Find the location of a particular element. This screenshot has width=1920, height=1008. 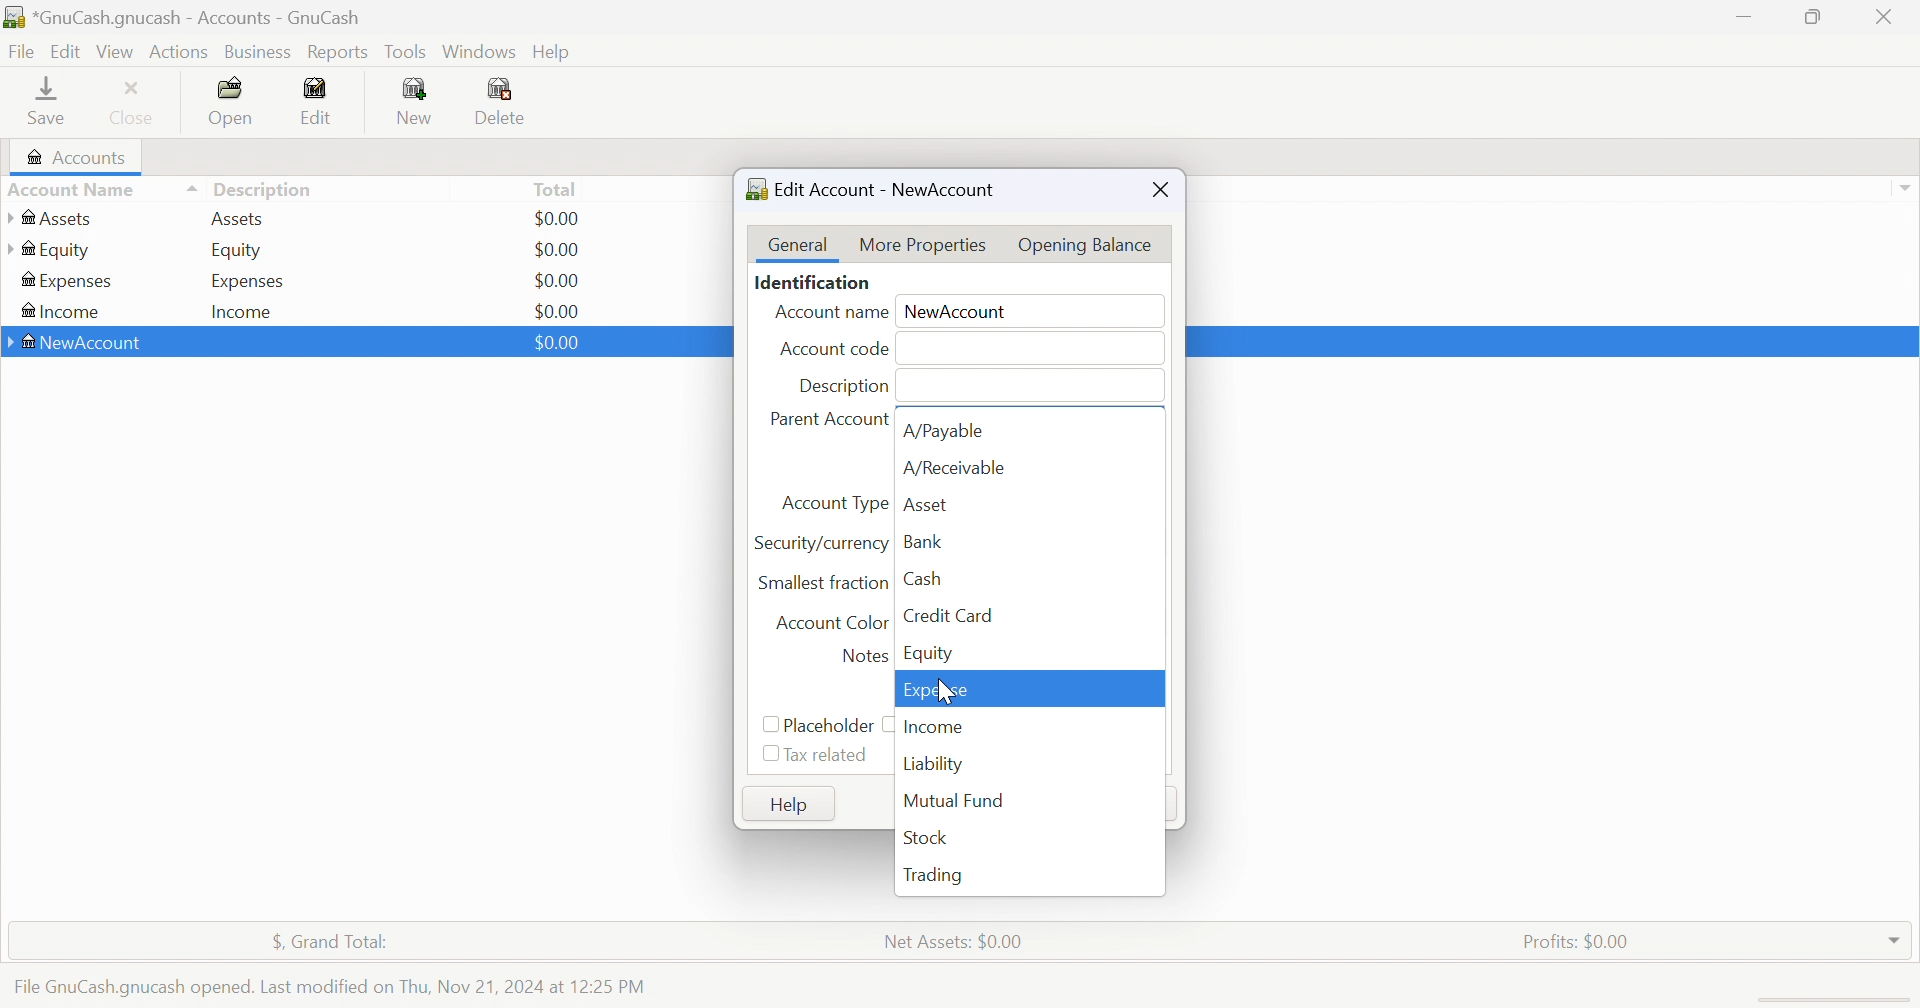

$0.00 is located at coordinates (557, 311).